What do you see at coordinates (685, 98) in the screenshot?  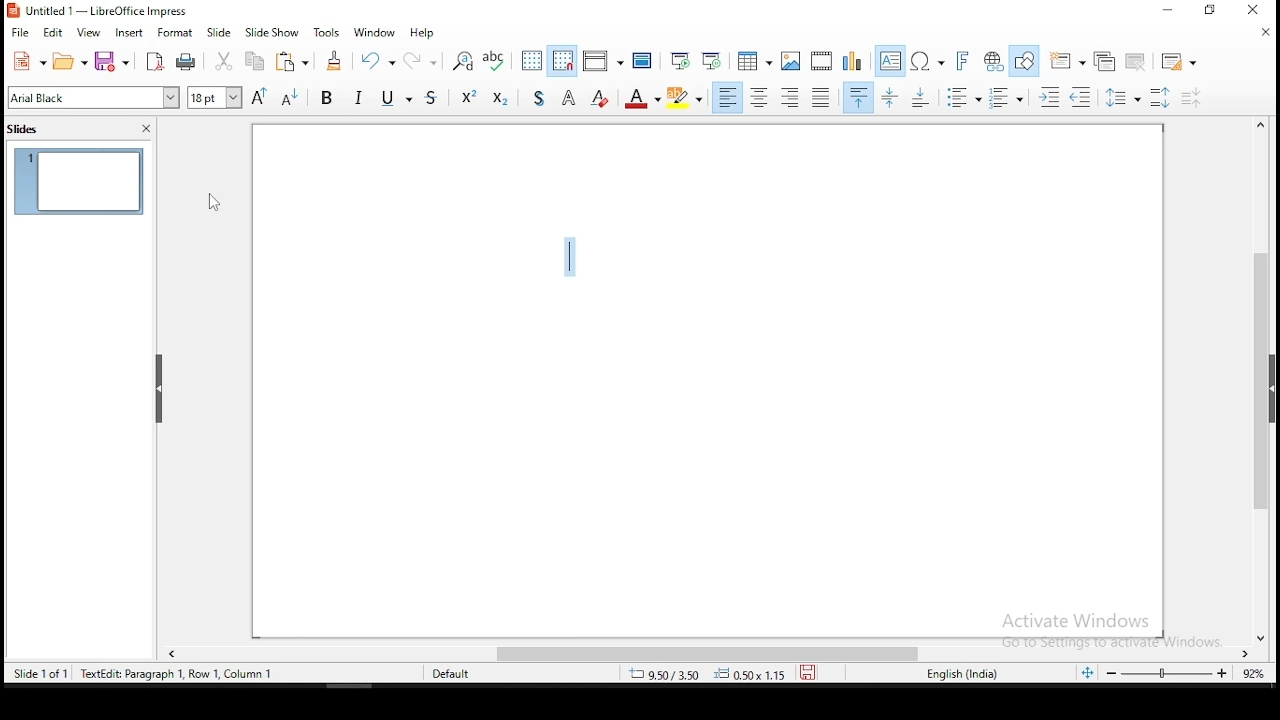 I see `Highlight Color` at bounding box center [685, 98].